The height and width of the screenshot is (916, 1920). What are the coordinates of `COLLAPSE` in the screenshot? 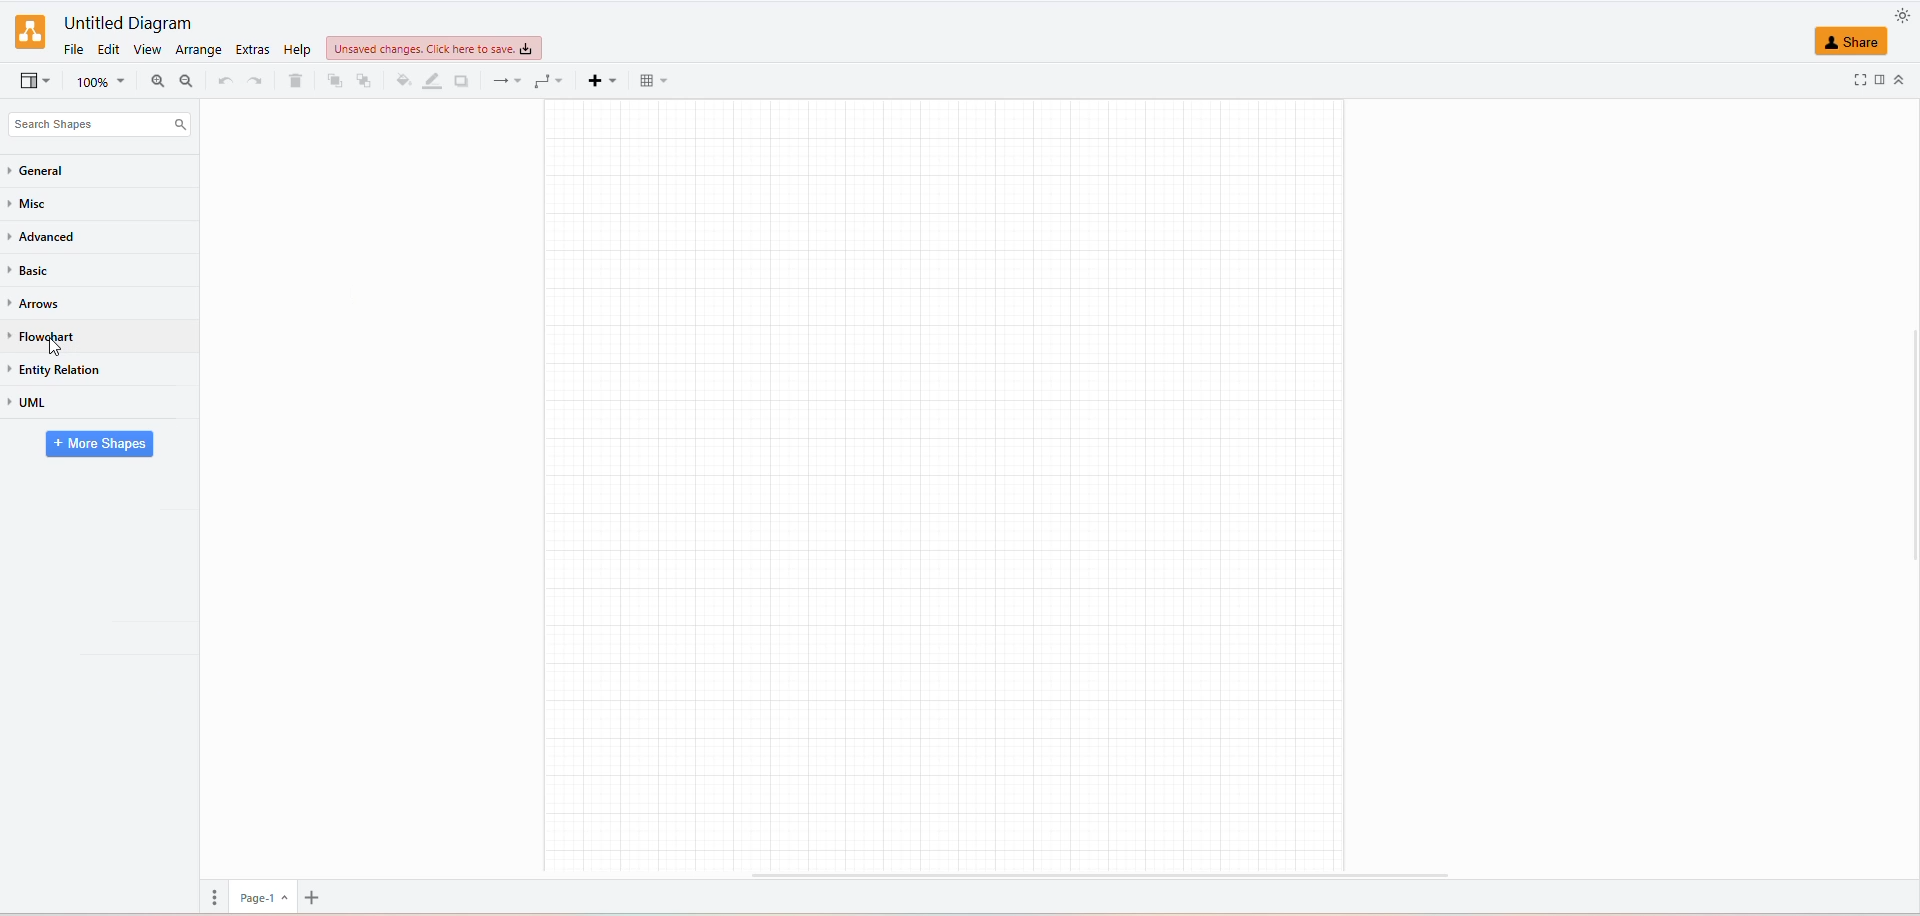 It's located at (1898, 77).